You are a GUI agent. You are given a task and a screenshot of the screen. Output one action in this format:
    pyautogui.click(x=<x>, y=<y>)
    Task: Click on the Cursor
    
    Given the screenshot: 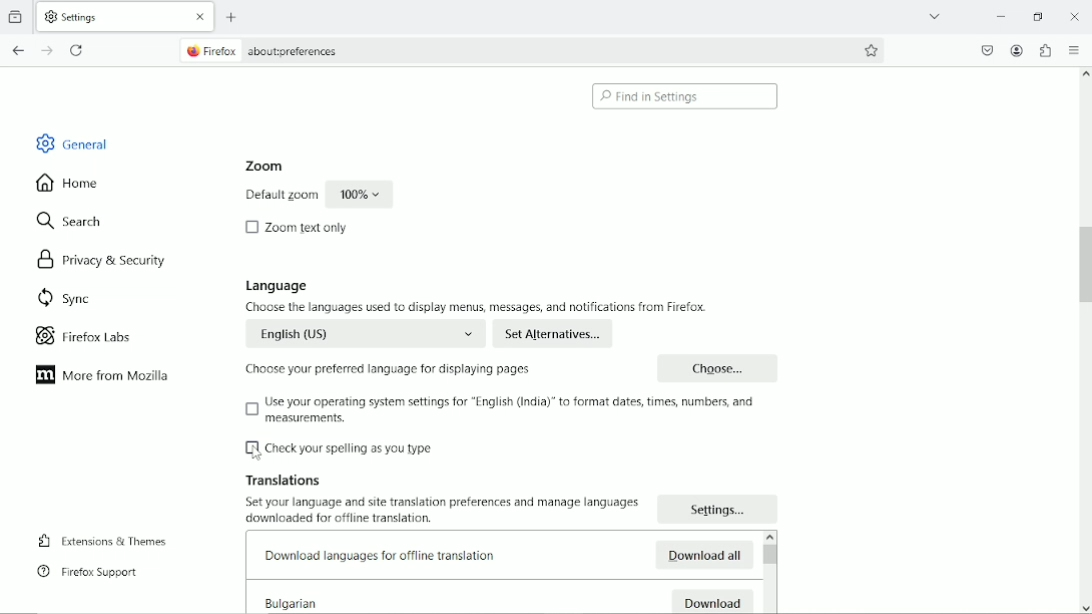 What is the action you would take?
    pyautogui.click(x=255, y=454)
    